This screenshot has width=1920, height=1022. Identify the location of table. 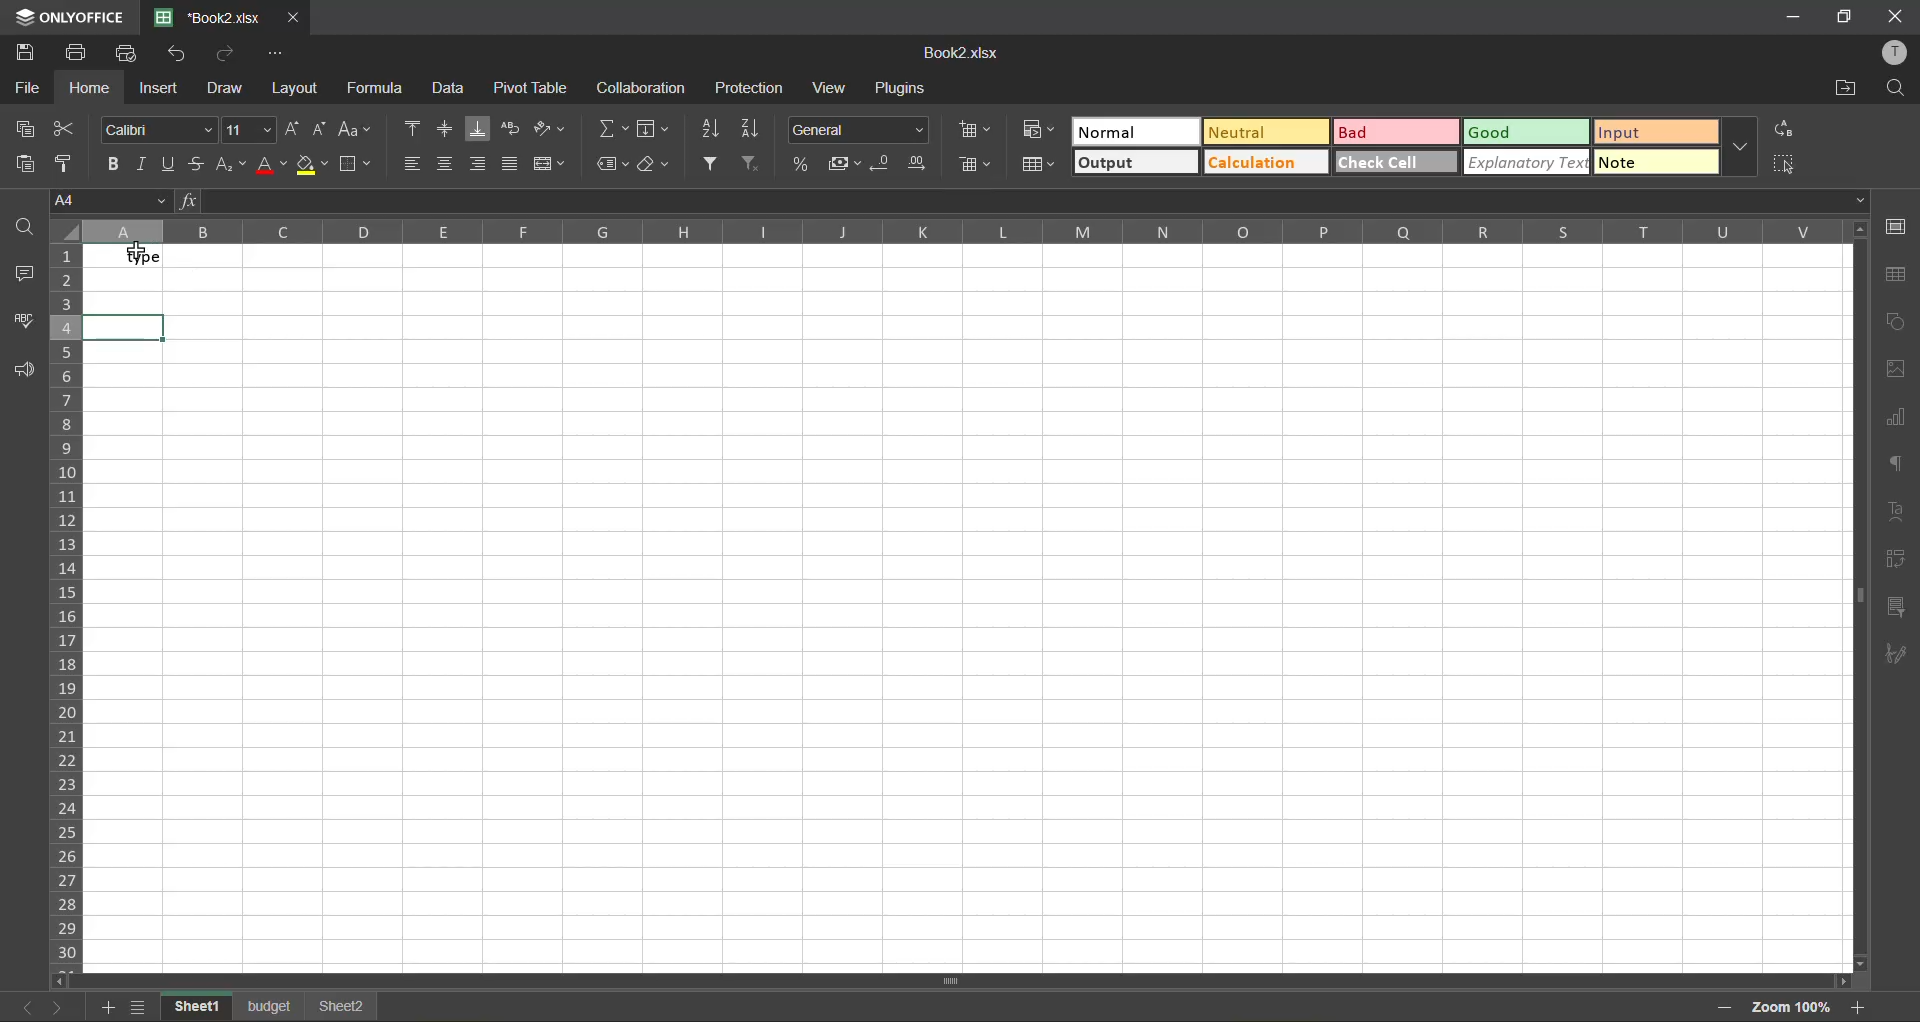
(1896, 277).